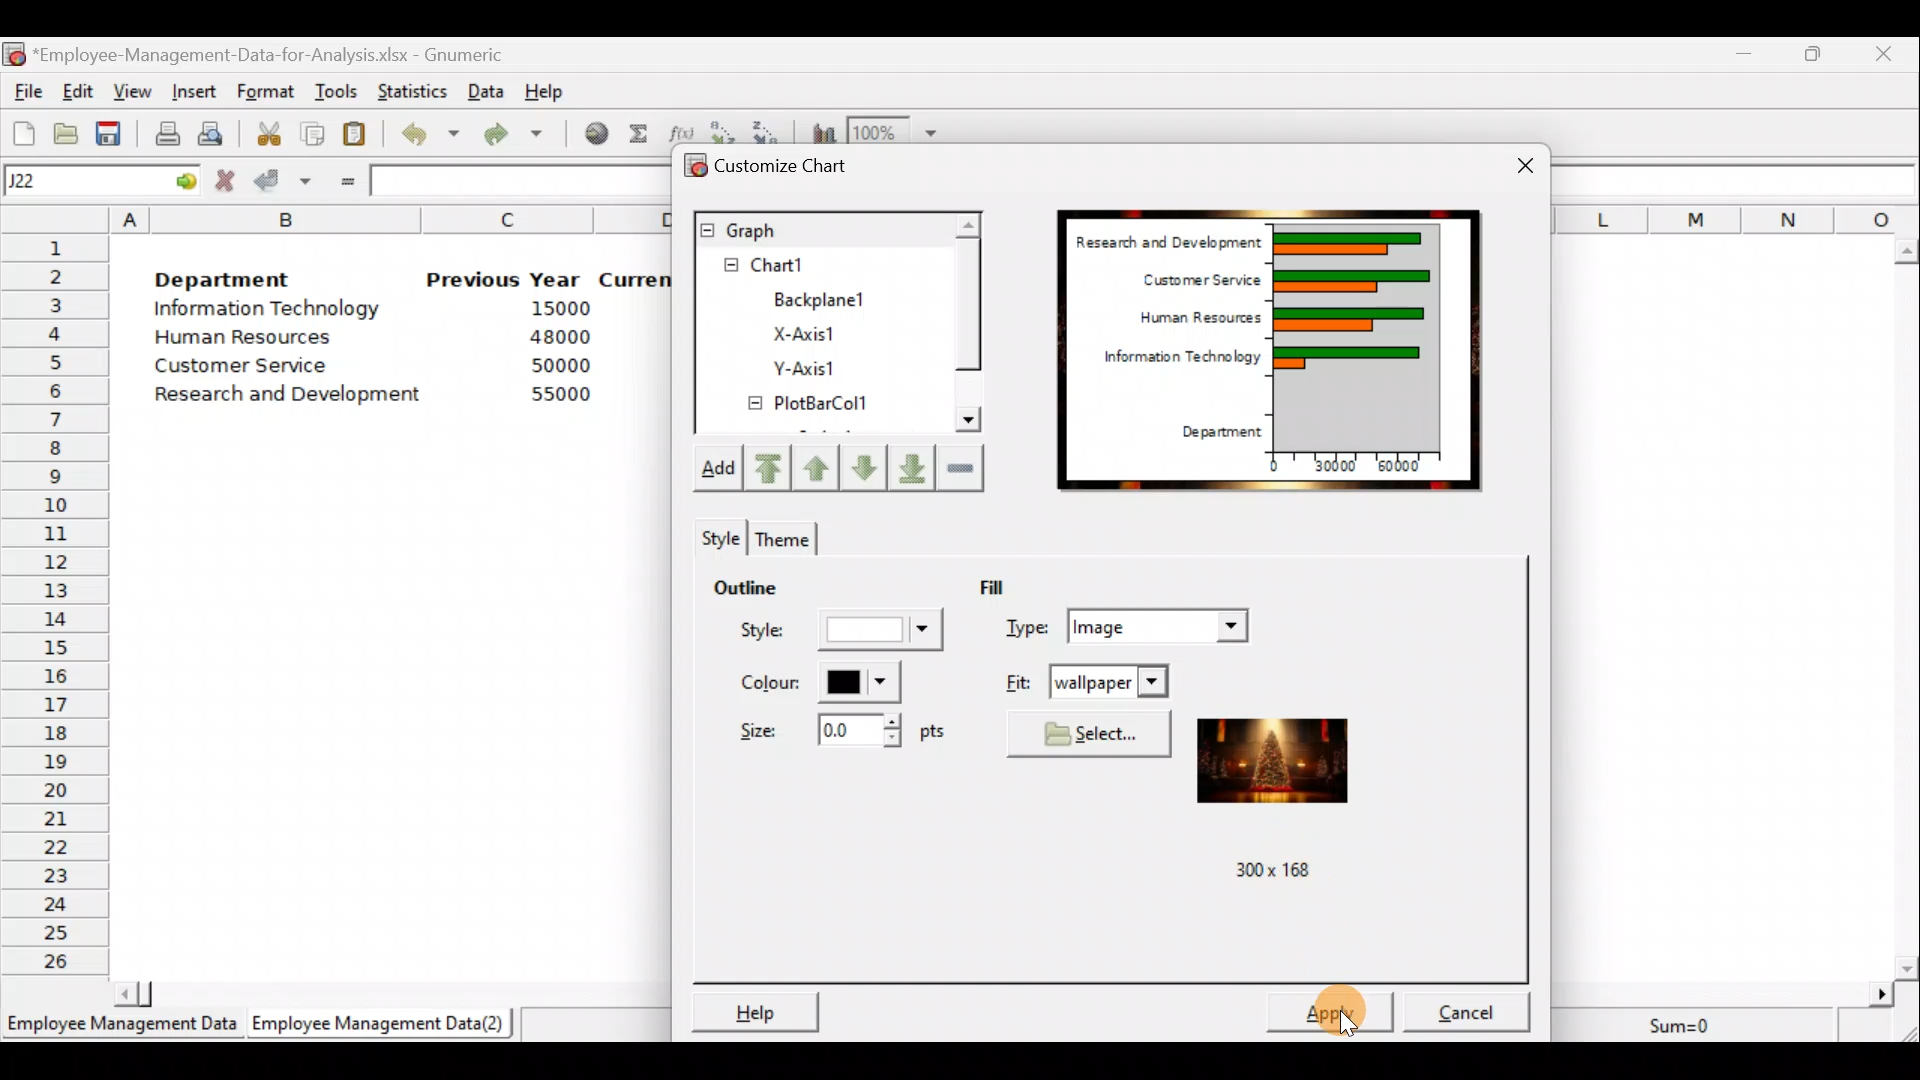 The height and width of the screenshot is (1080, 1920). Describe the element at coordinates (797, 265) in the screenshot. I see `Chart1` at that location.